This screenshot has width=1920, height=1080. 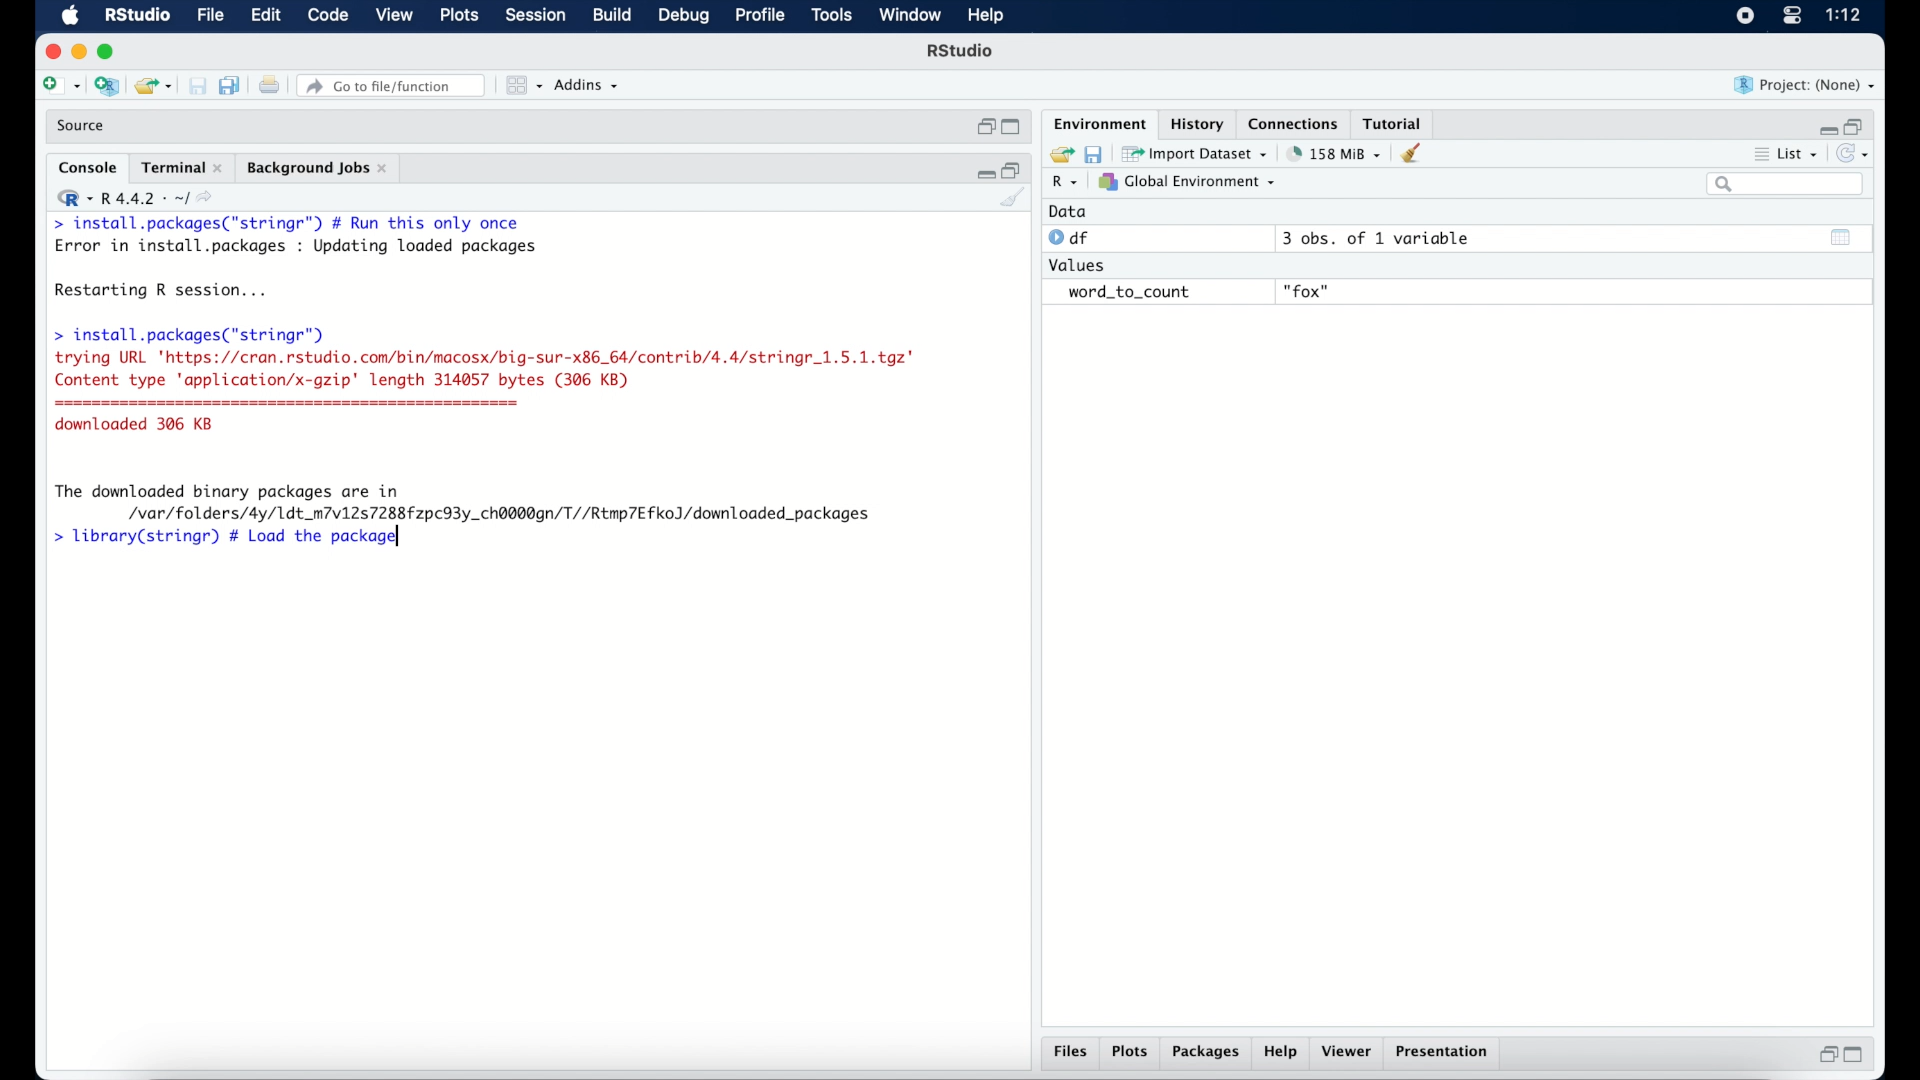 I want to click on environment, so click(x=1098, y=122).